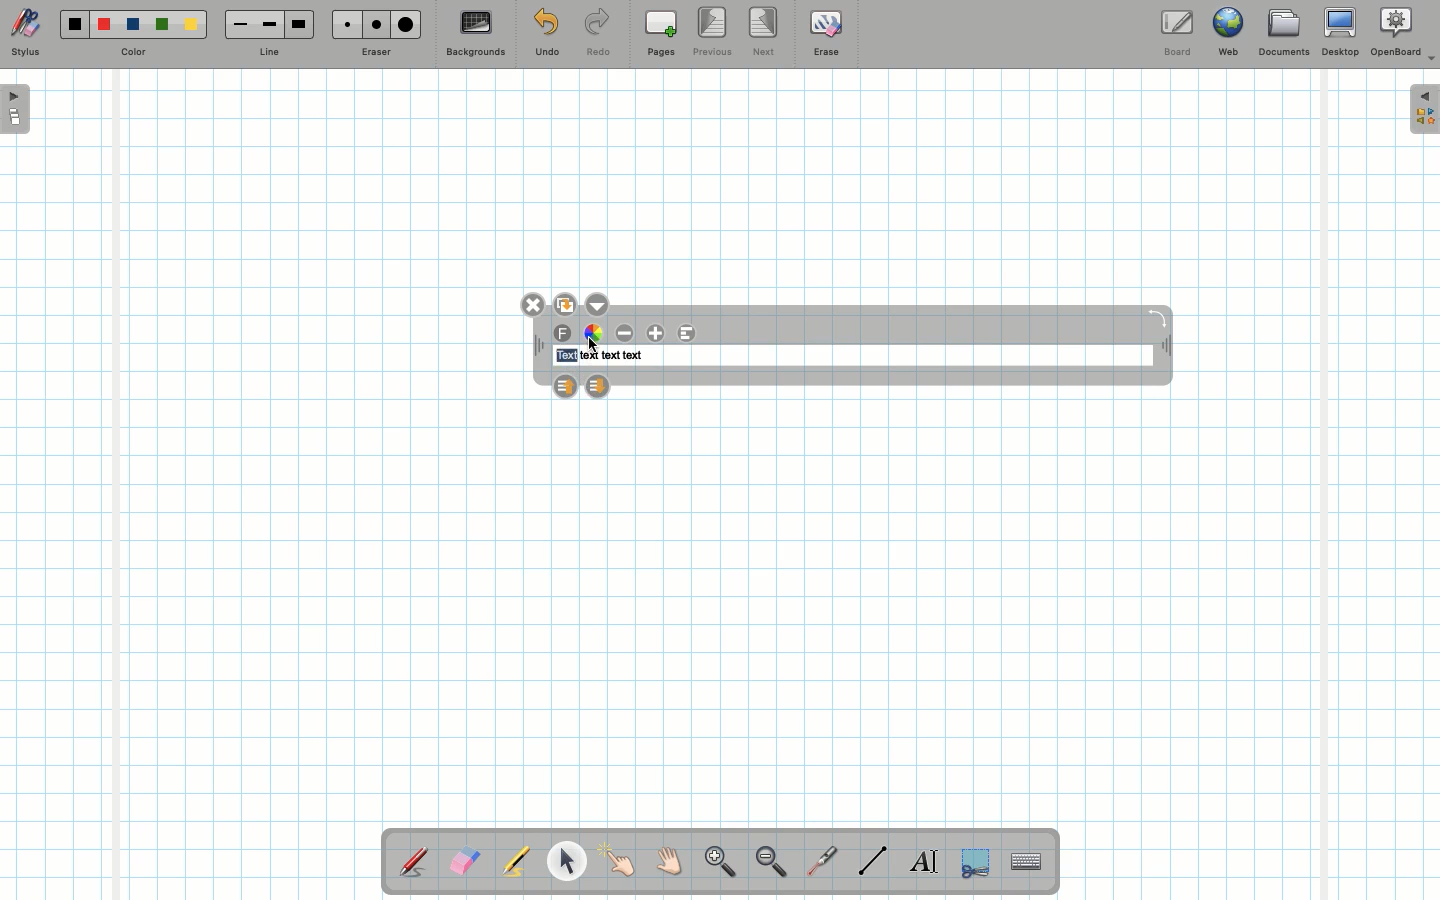  I want to click on Color wheel, so click(593, 332).